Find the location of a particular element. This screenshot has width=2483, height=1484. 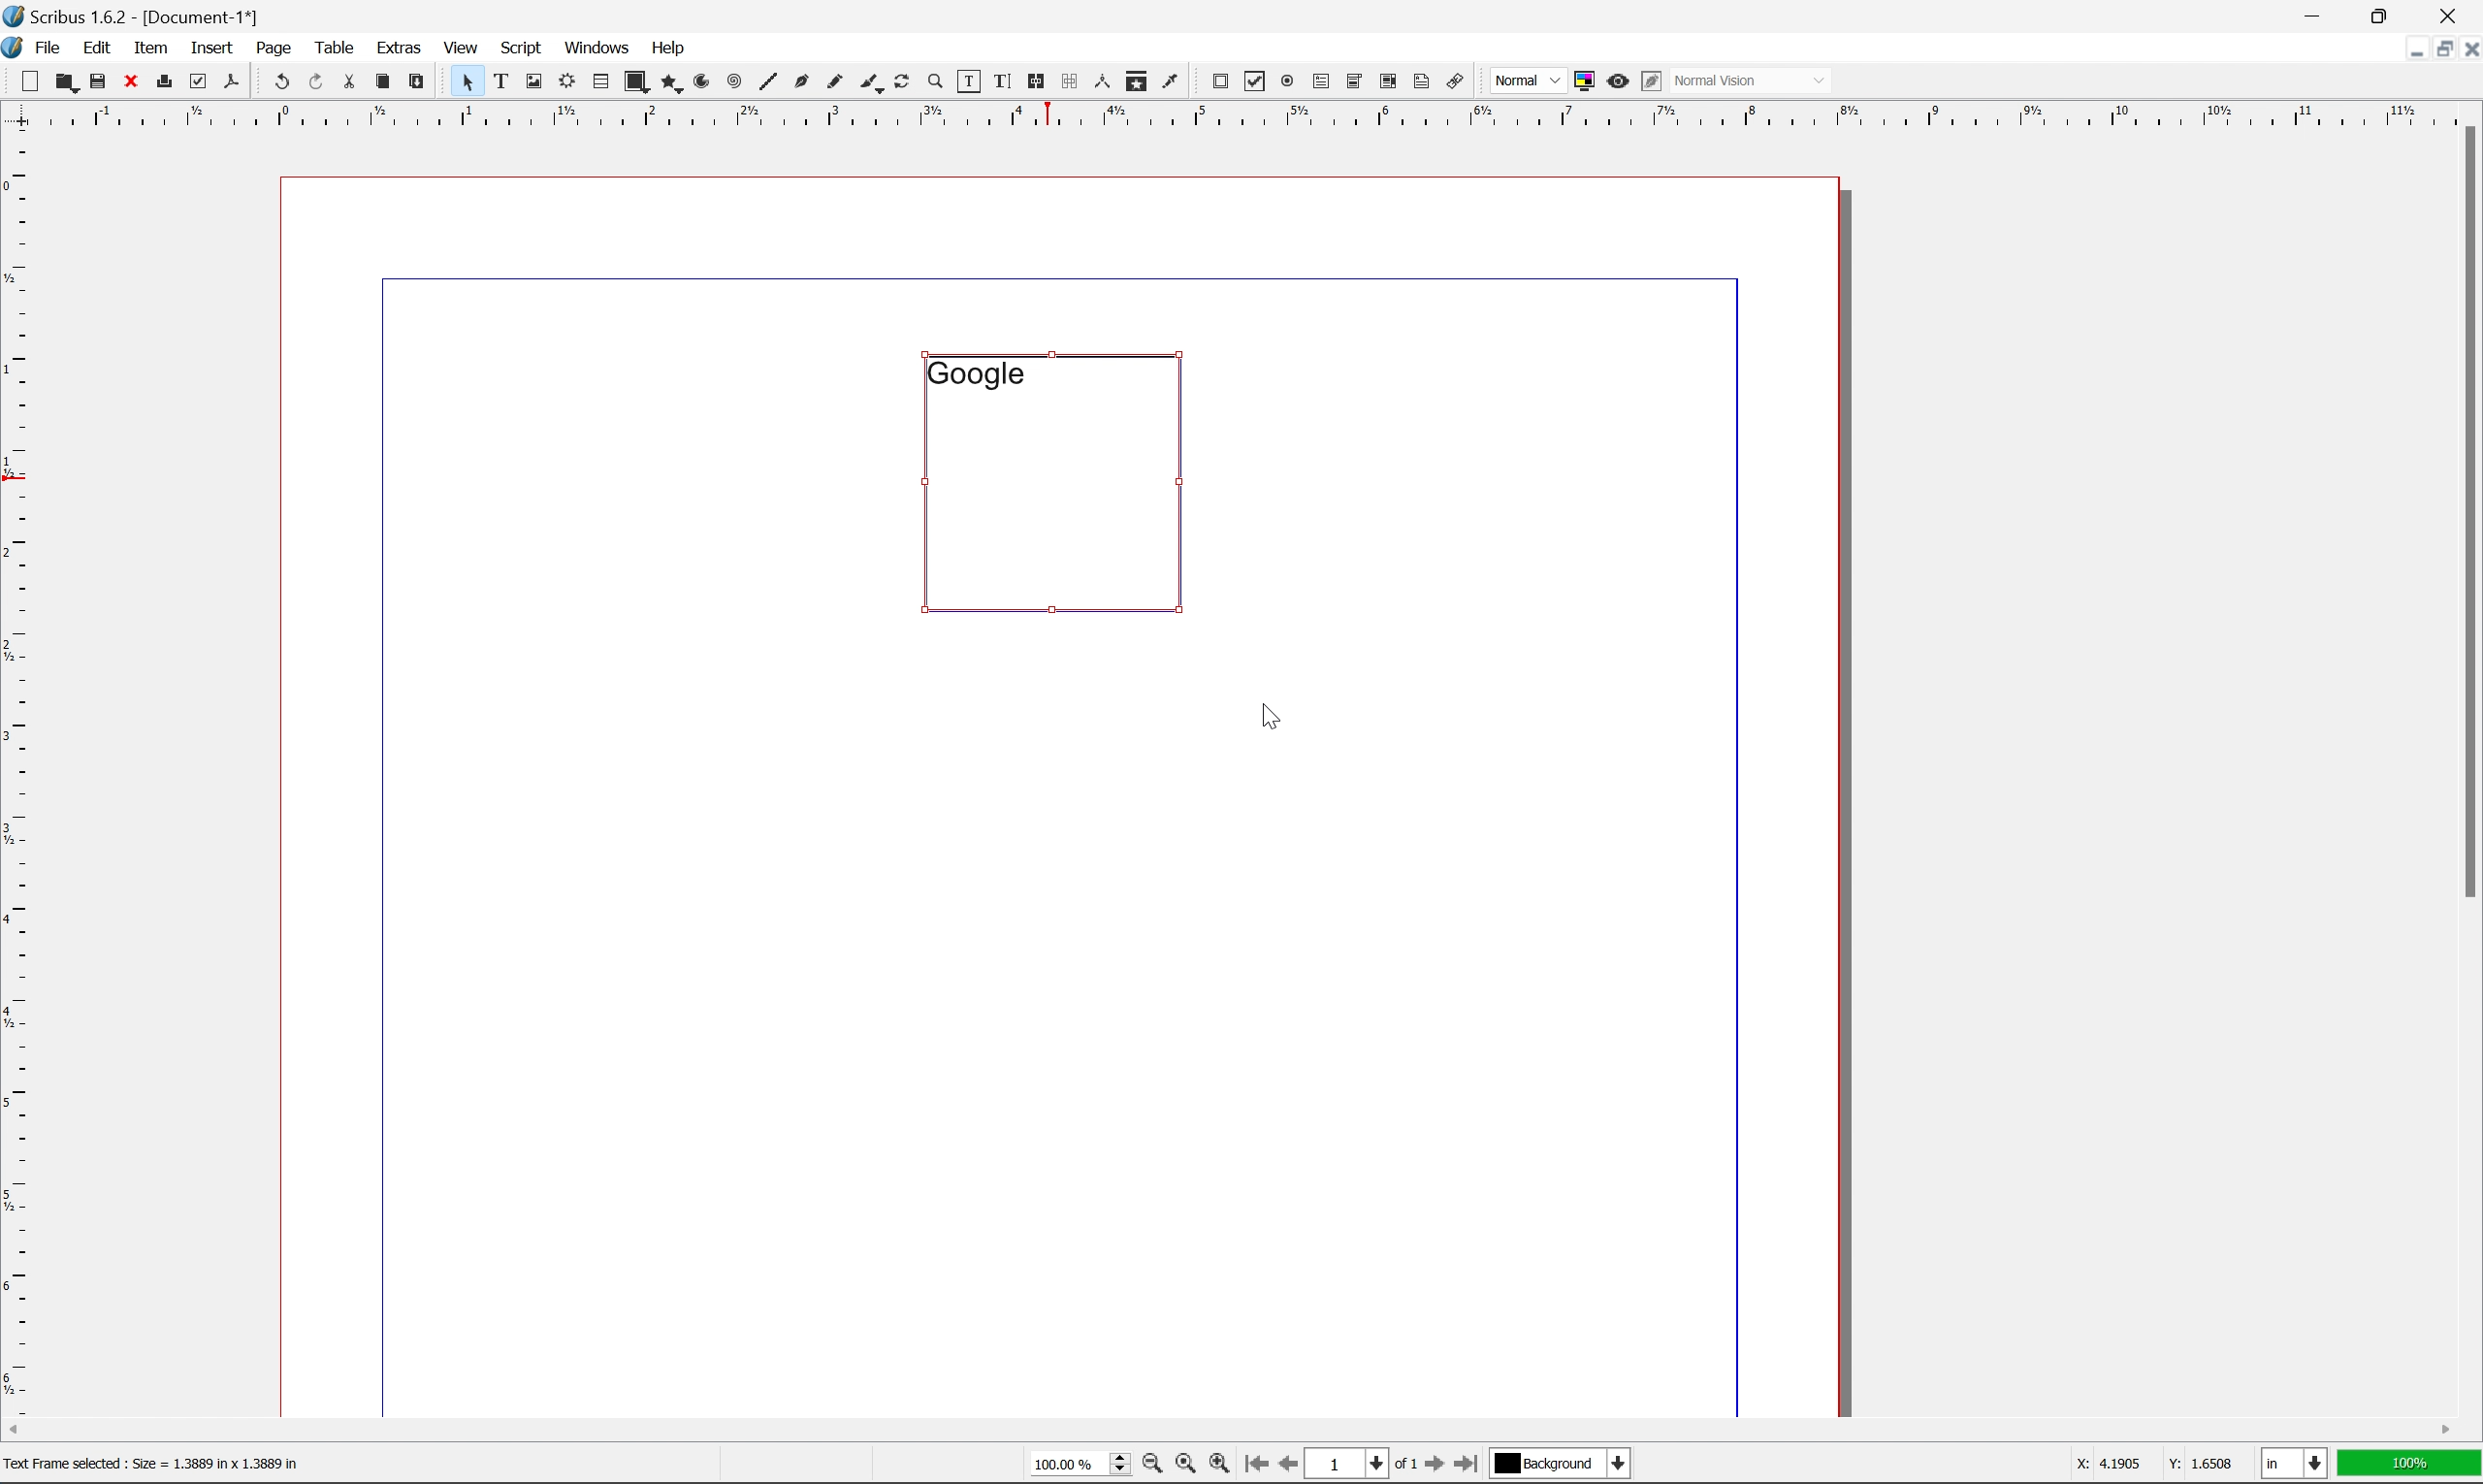

edit text with story editor is located at coordinates (998, 80).